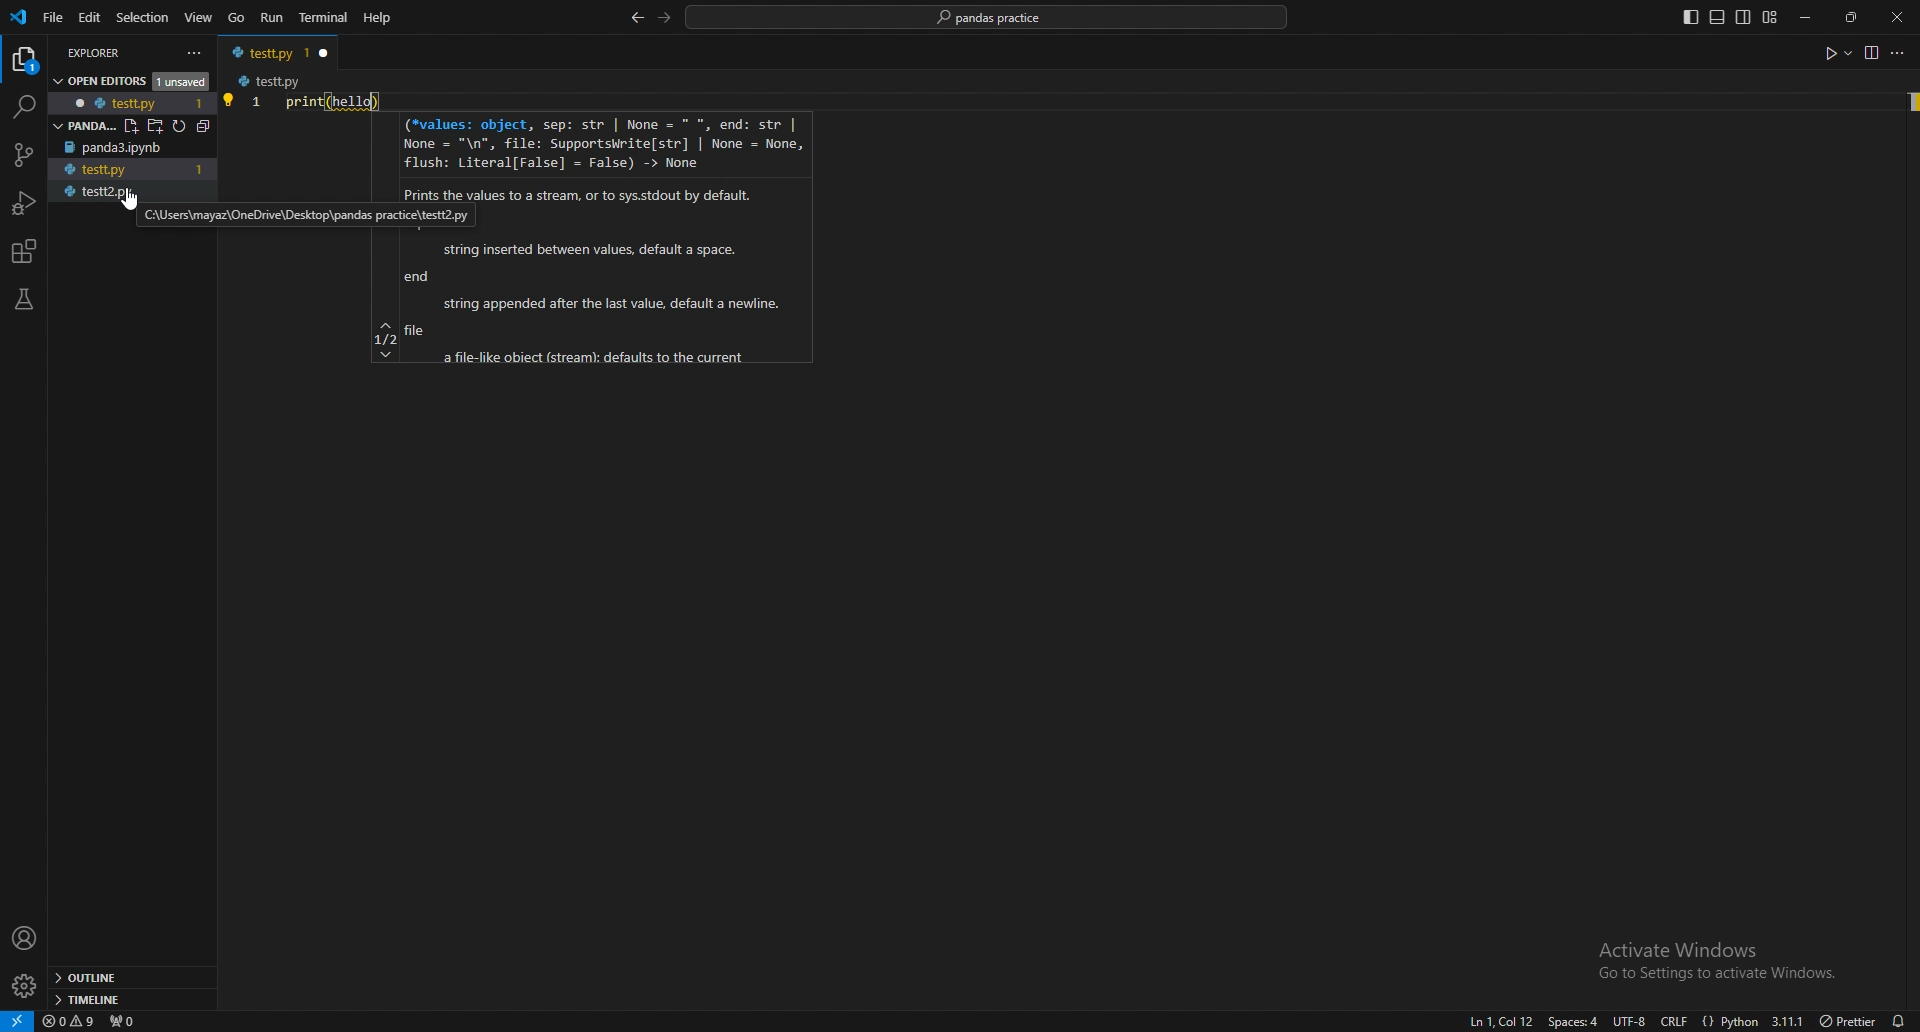 This screenshot has width=1920, height=1032. I want to click on selection, so click(143, 17).